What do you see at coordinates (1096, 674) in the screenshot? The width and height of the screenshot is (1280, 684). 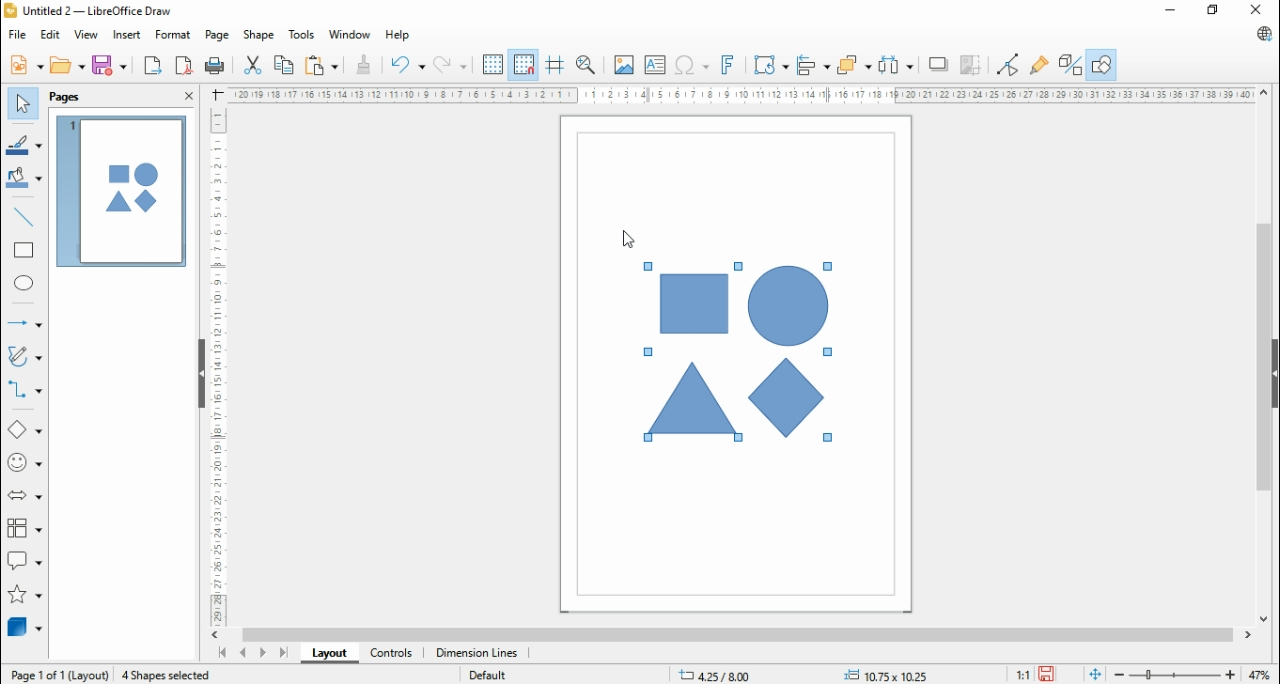 I see `fit page to window` at bounding box center [1096, 674].